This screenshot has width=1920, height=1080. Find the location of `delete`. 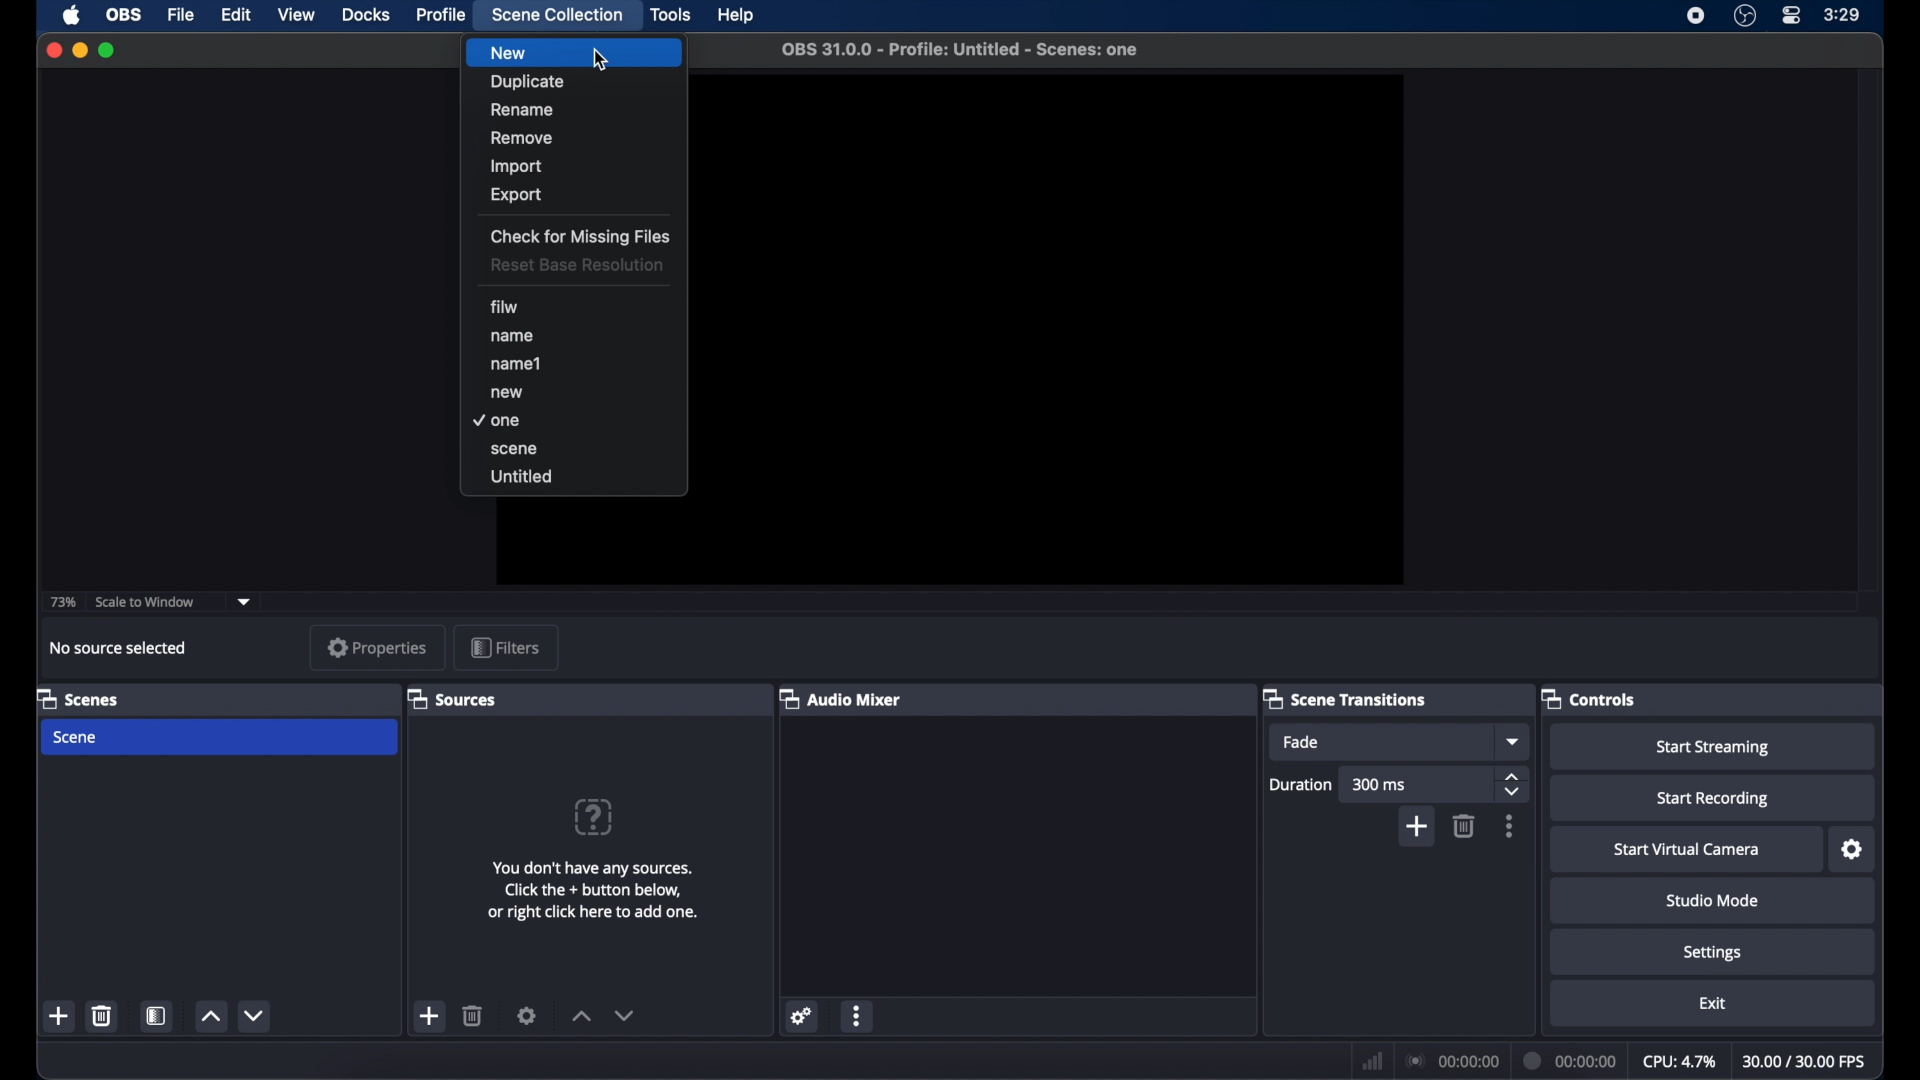

delete is located at coordinates (102, 1015).